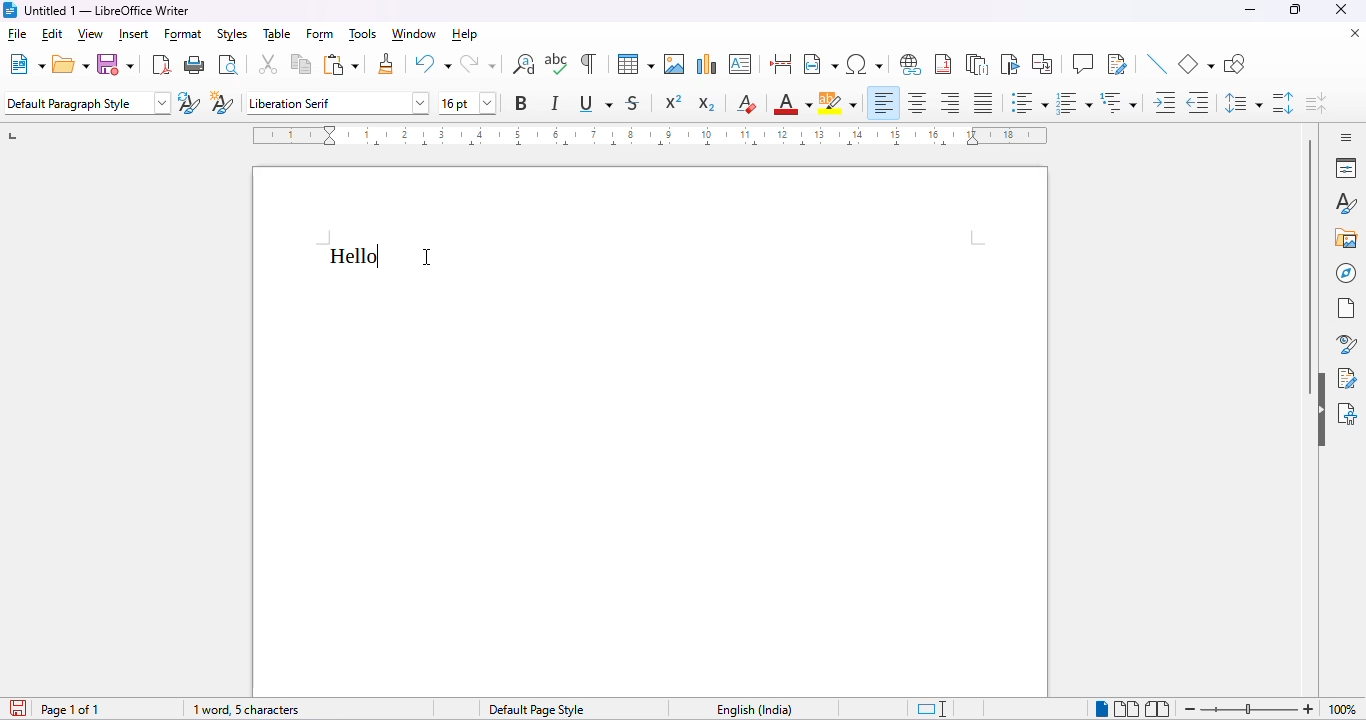 Image resolution: width=1366 pixels, height=720 pixels. Describe the element at coordinates (277, 35) in the screenshot. I see `table` at that location.